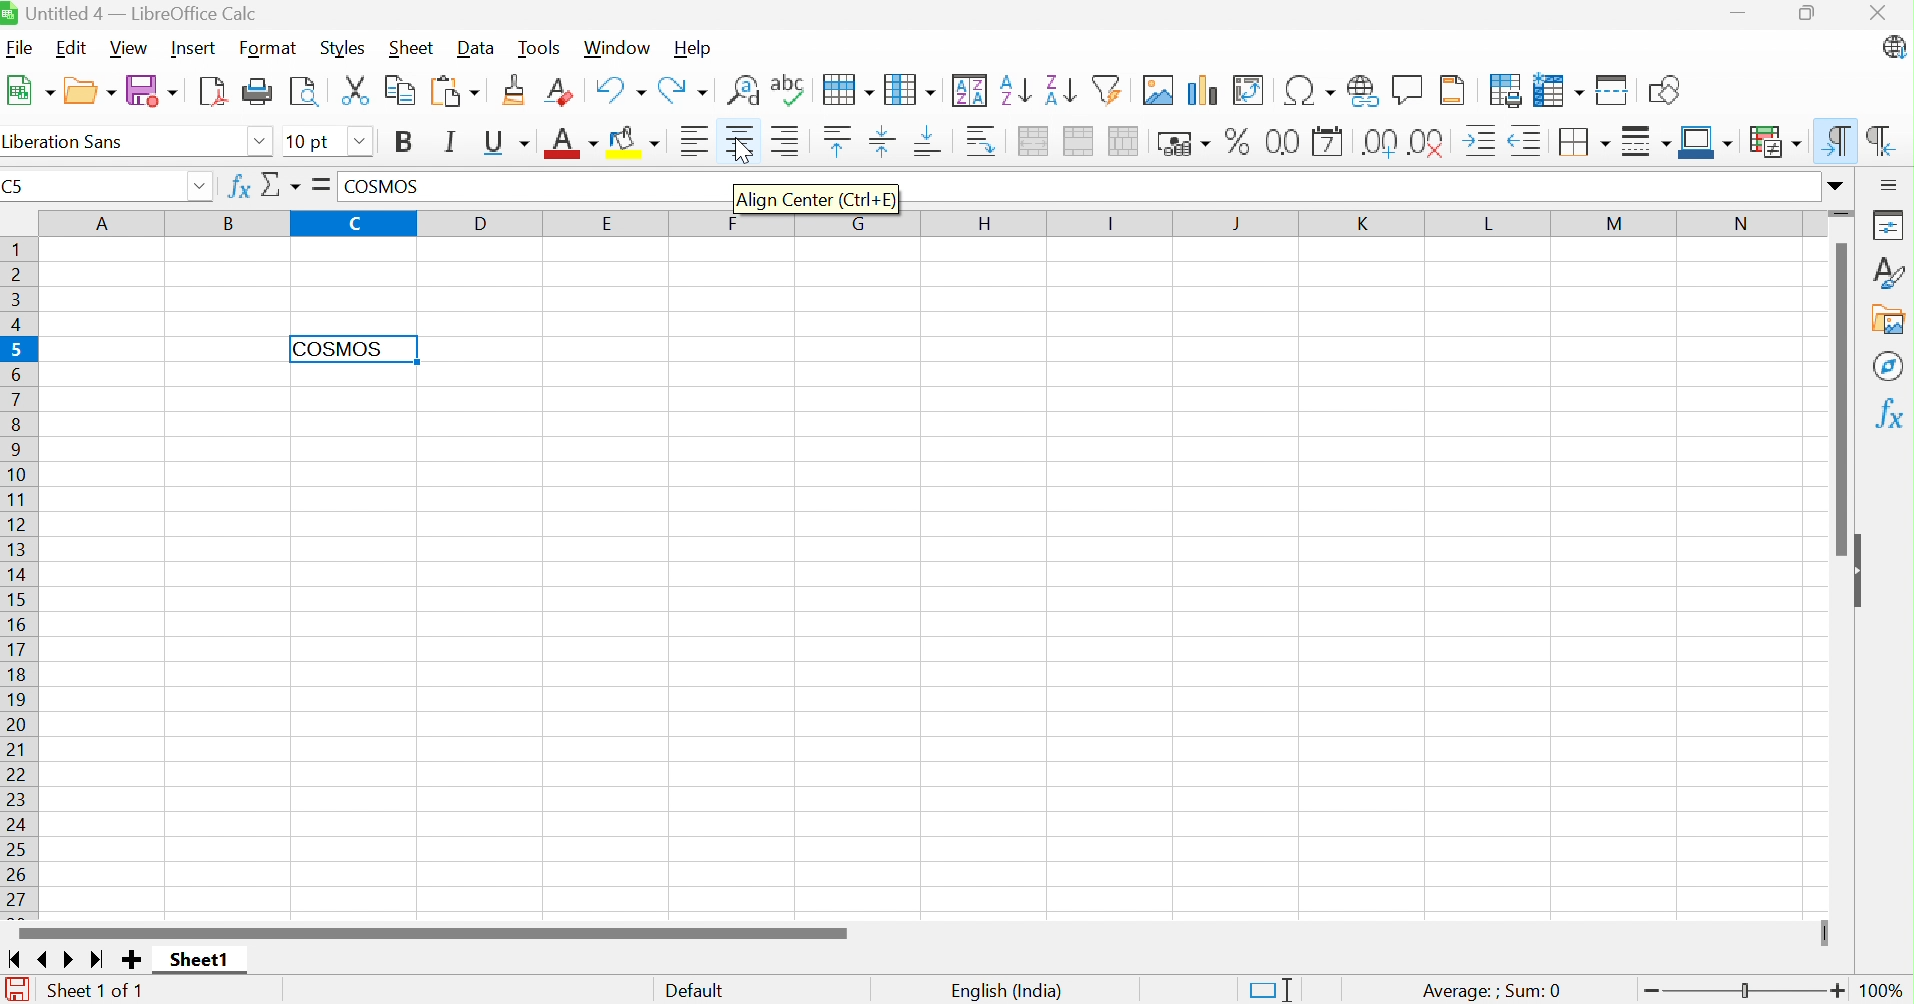 Image resolution: width=1914 pixels, height=1004 pixels. Describe the element at coordinates (1646, 991) in the screenshot. I see `Zoom Out` at that location.